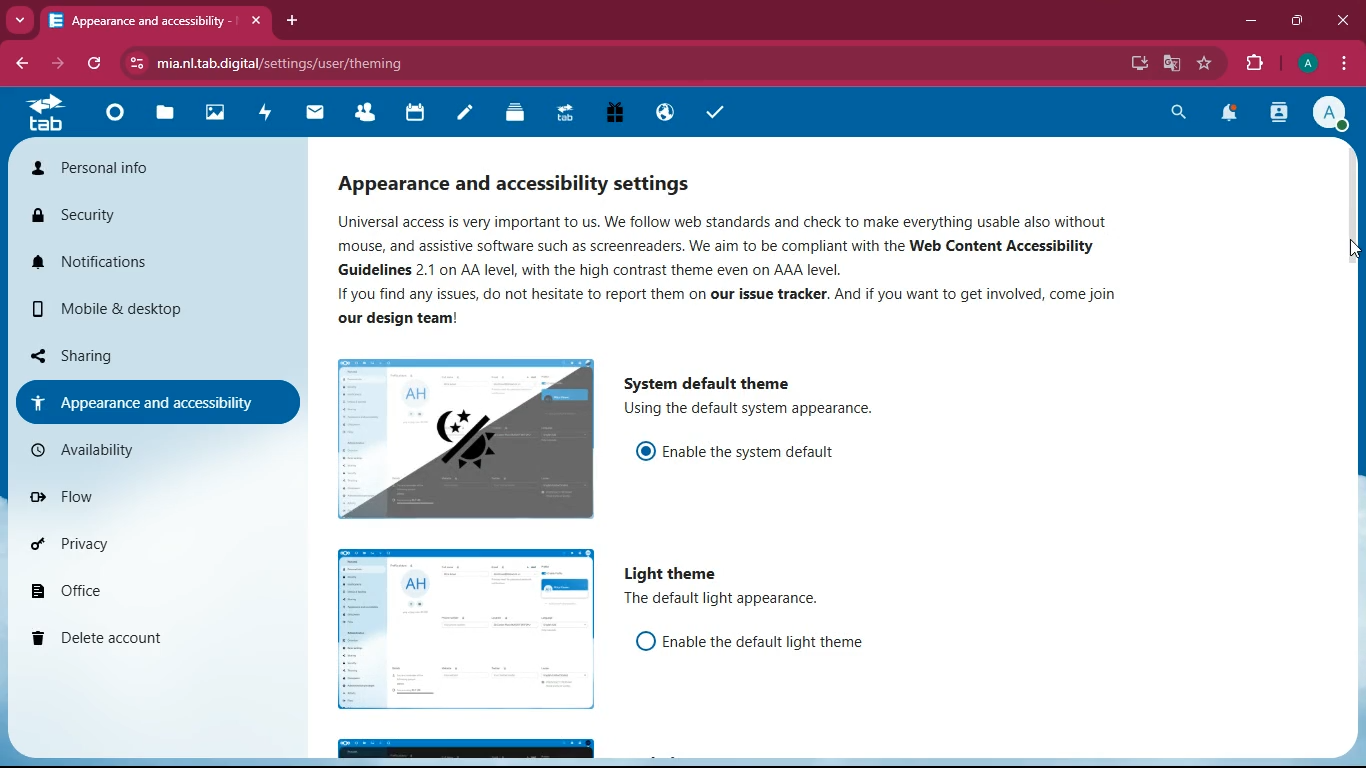 The height and width of the screenshot is (768, 1366). I want to click on appearance, so click(150, 403).